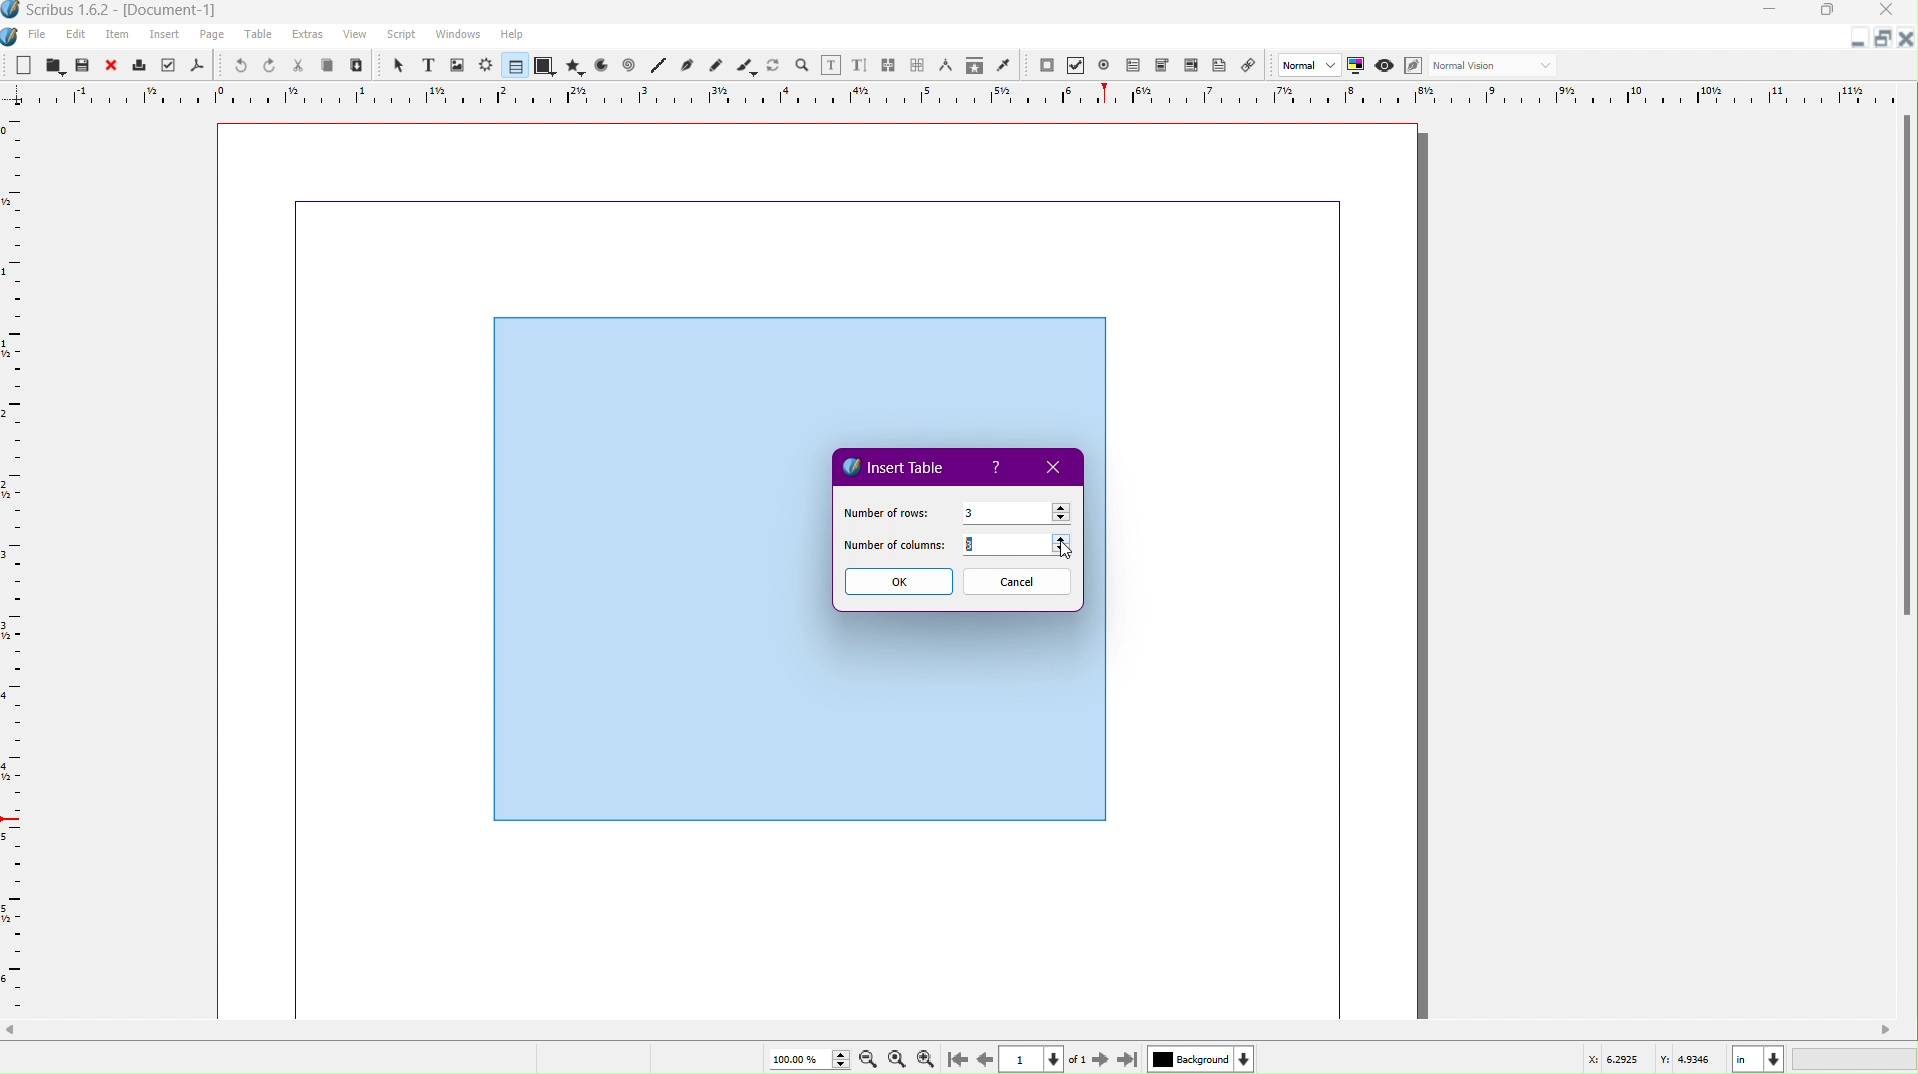 Image resolution: width=1918 pixels, height=1074 pixels. Describe the element at coordinates (1905, 372) in the screenshot. I see `Scrollbar` at that location.